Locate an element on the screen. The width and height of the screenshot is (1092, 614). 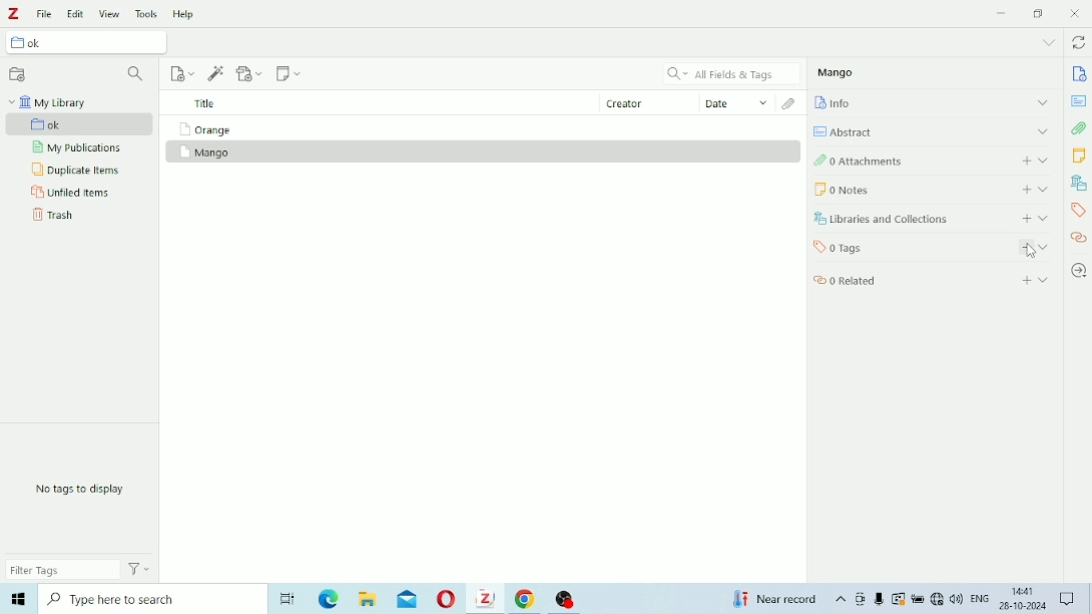
My Library is located at coordinates (49, 100).